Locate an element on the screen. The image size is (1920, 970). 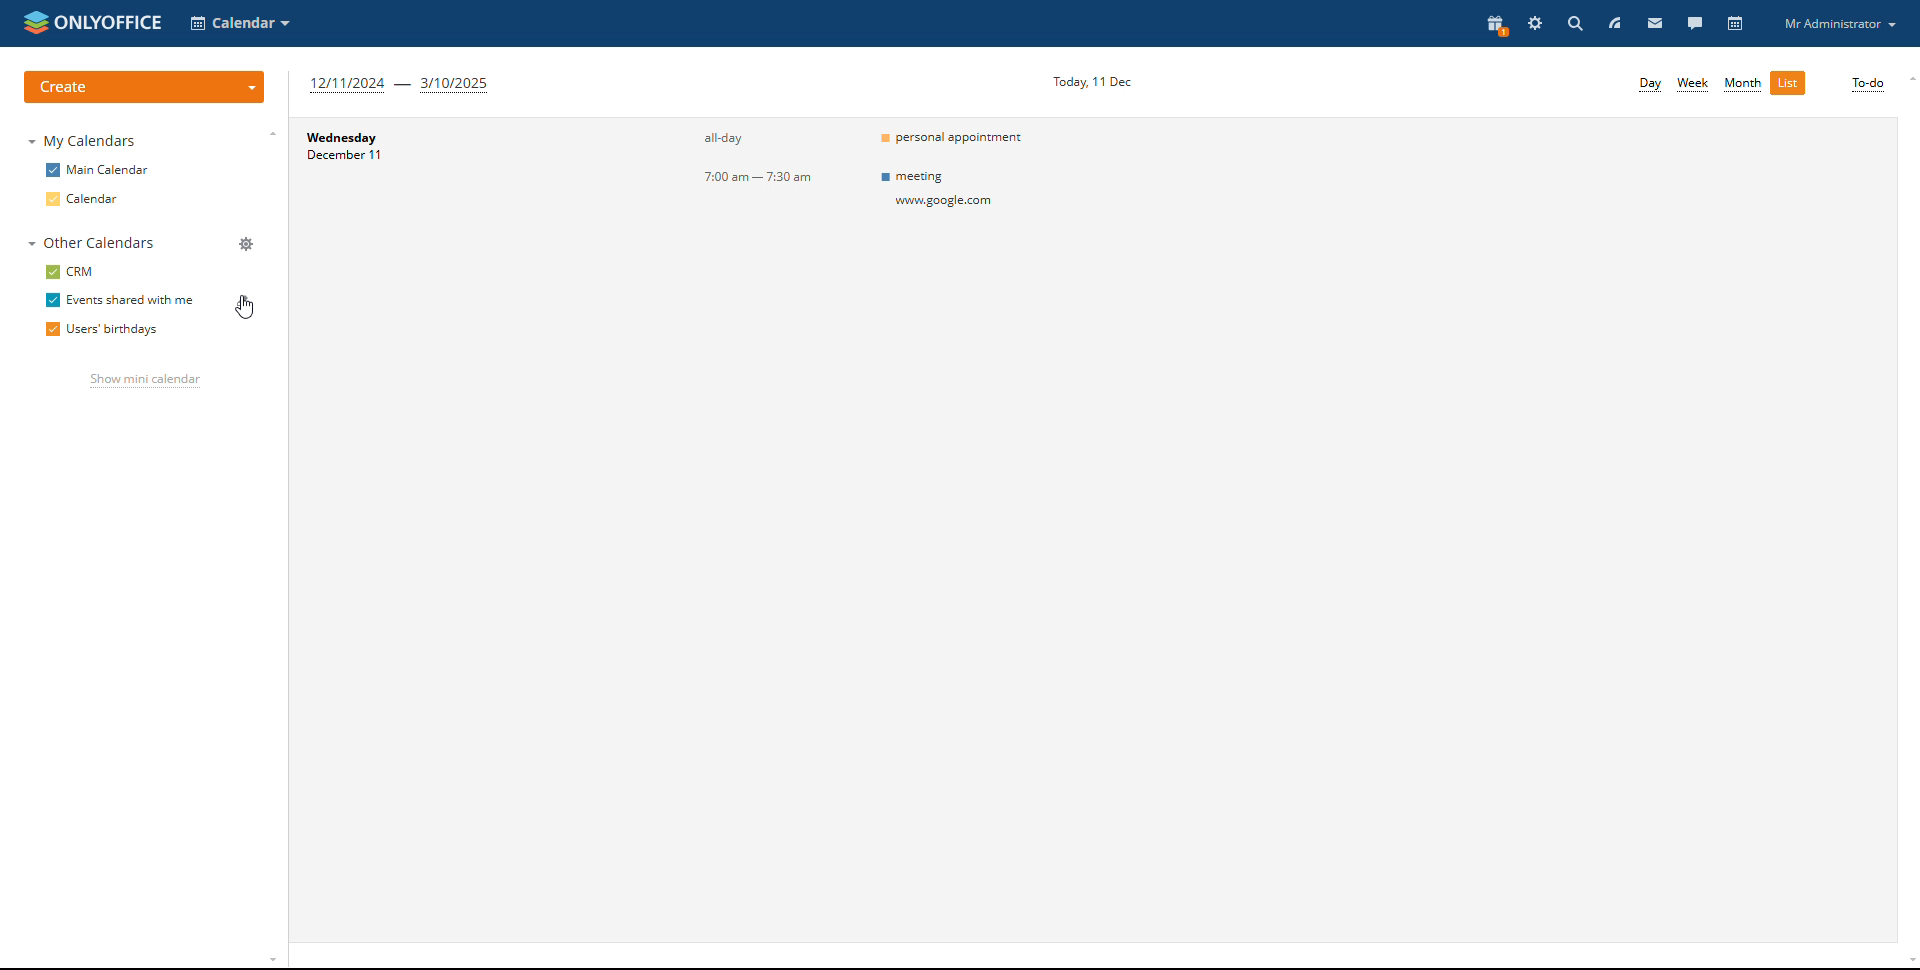
edit calendar is located at coordinates (245, 298).